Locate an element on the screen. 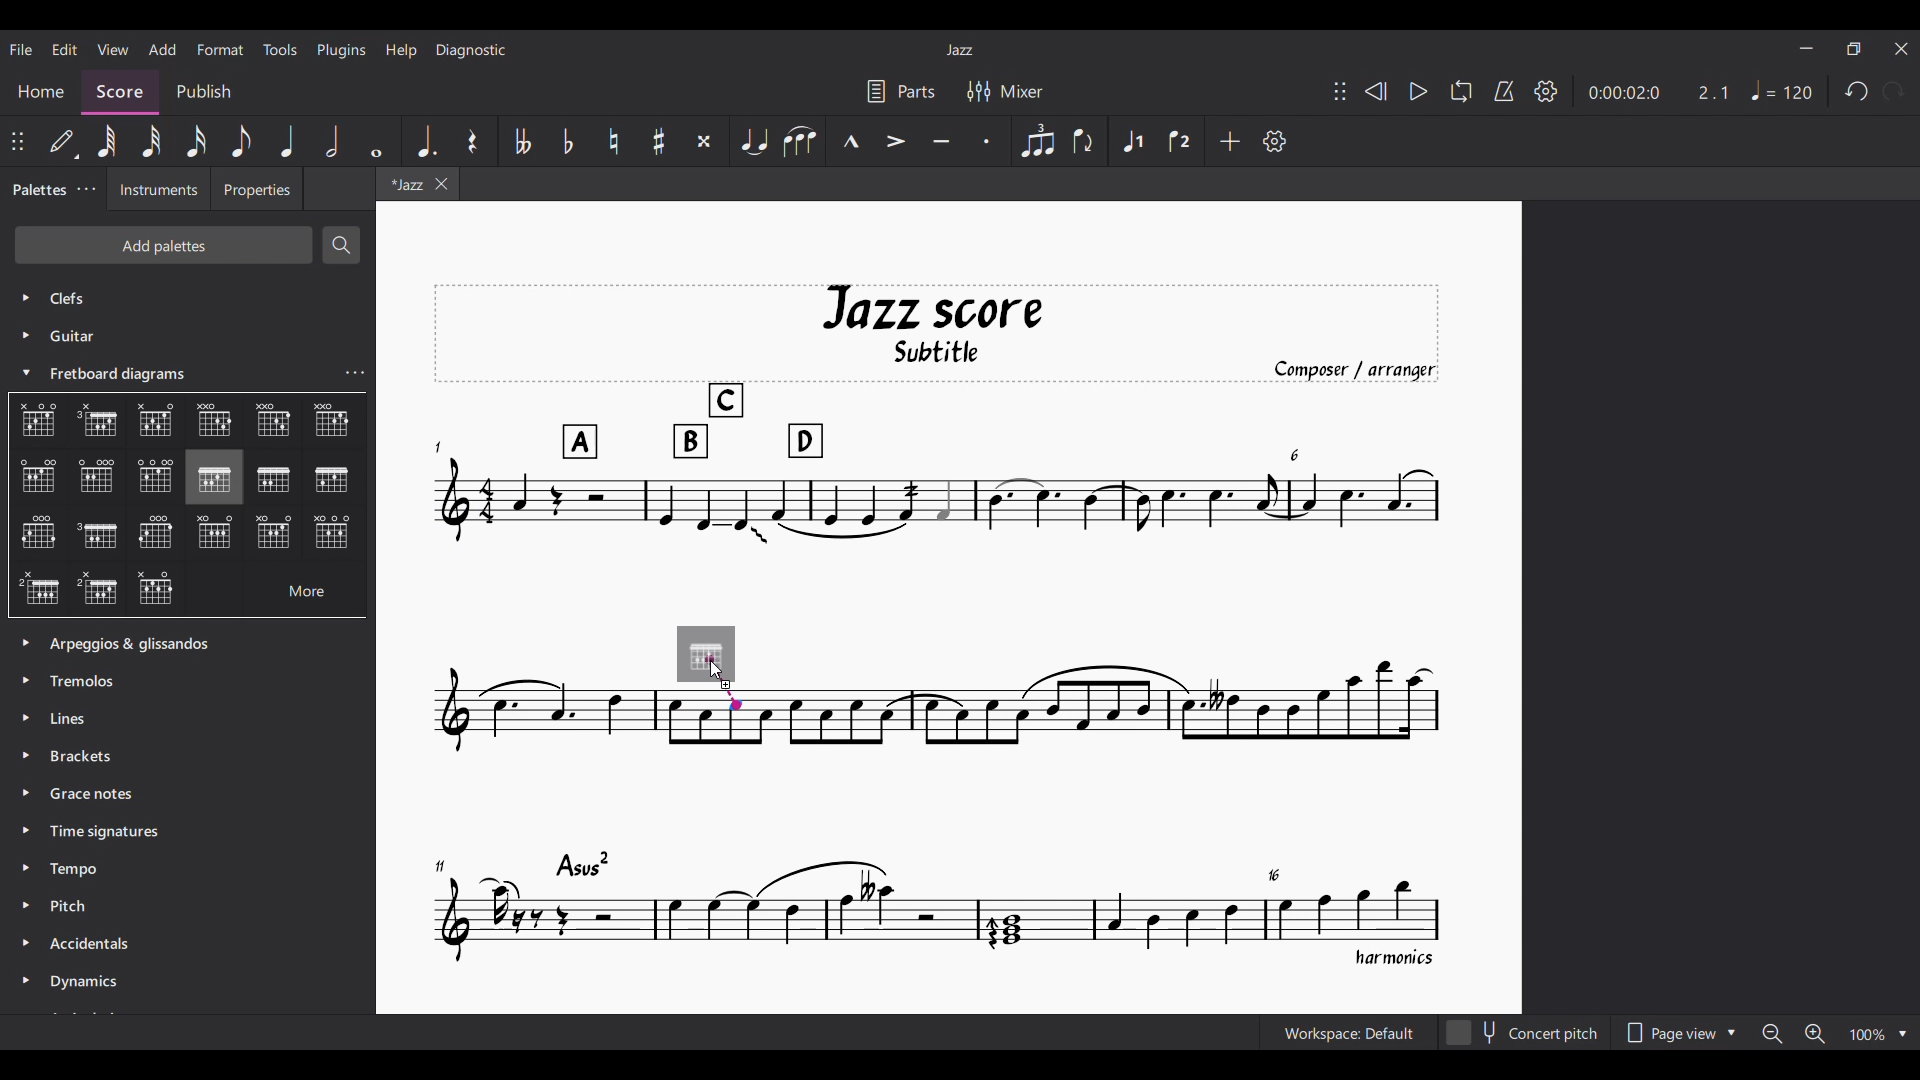 The image size is (1920, 1080). Chart 14 is located at coordinates (157, 534).